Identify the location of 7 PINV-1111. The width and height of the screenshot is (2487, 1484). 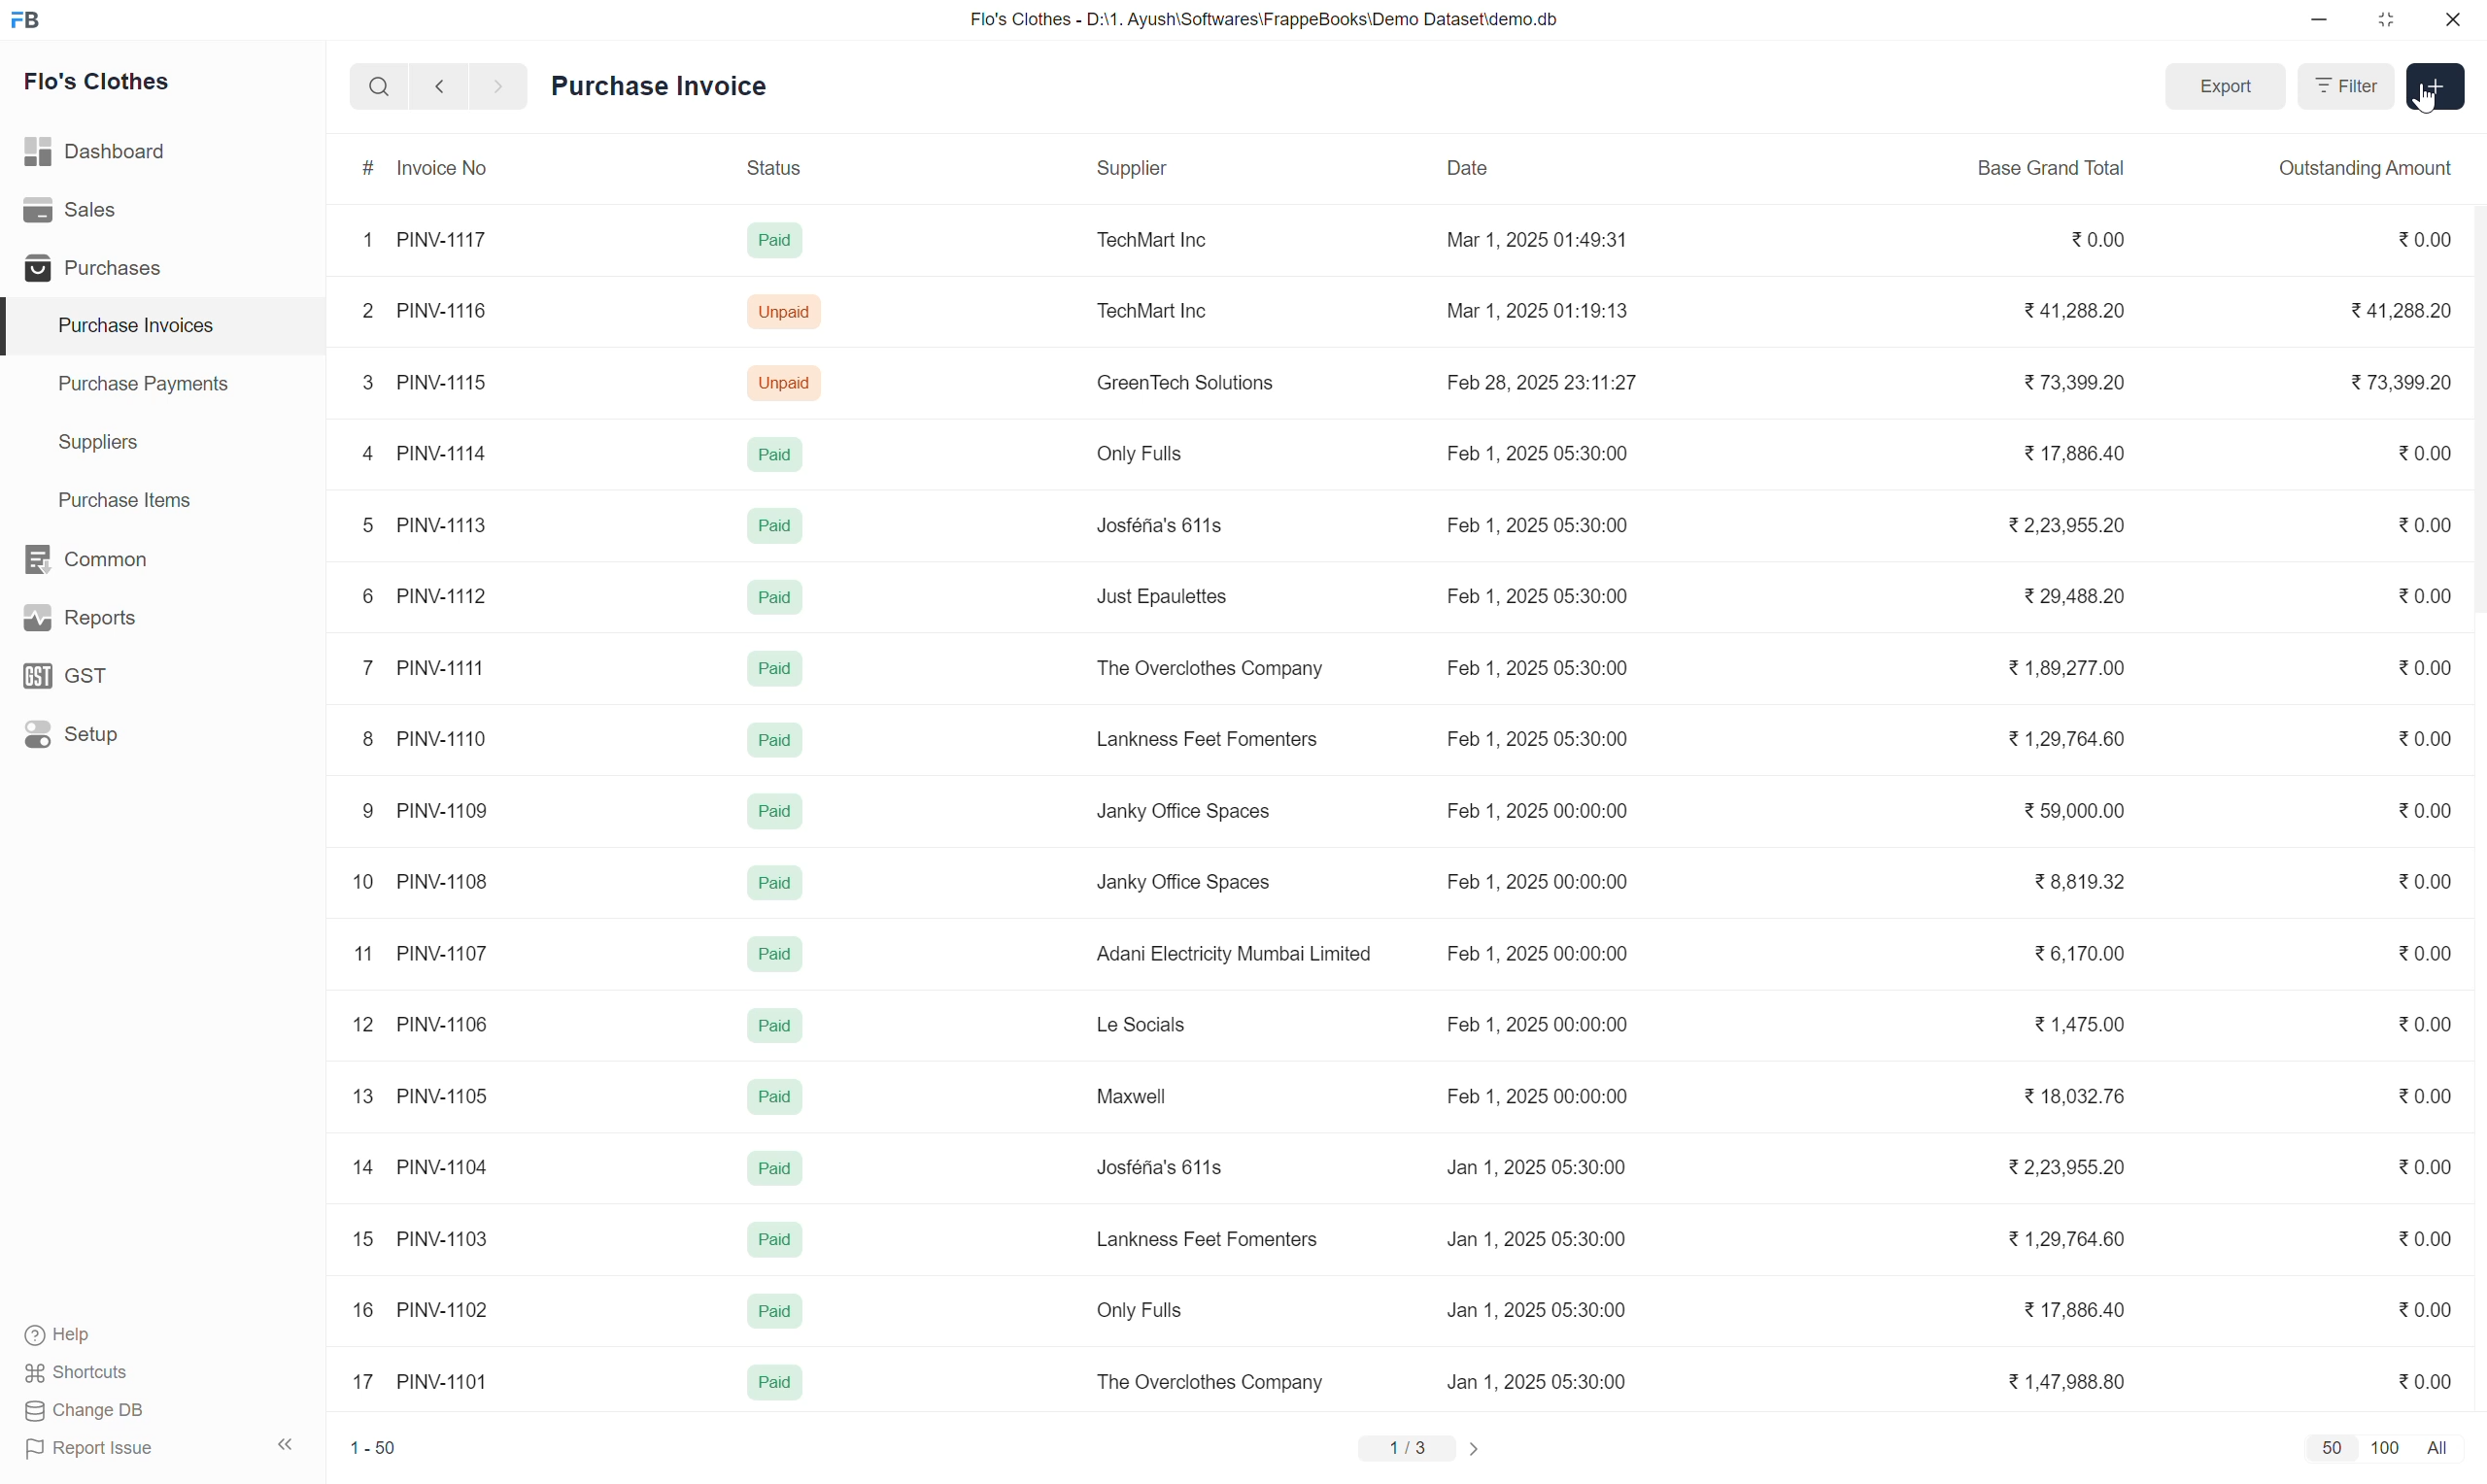
(425, 668).